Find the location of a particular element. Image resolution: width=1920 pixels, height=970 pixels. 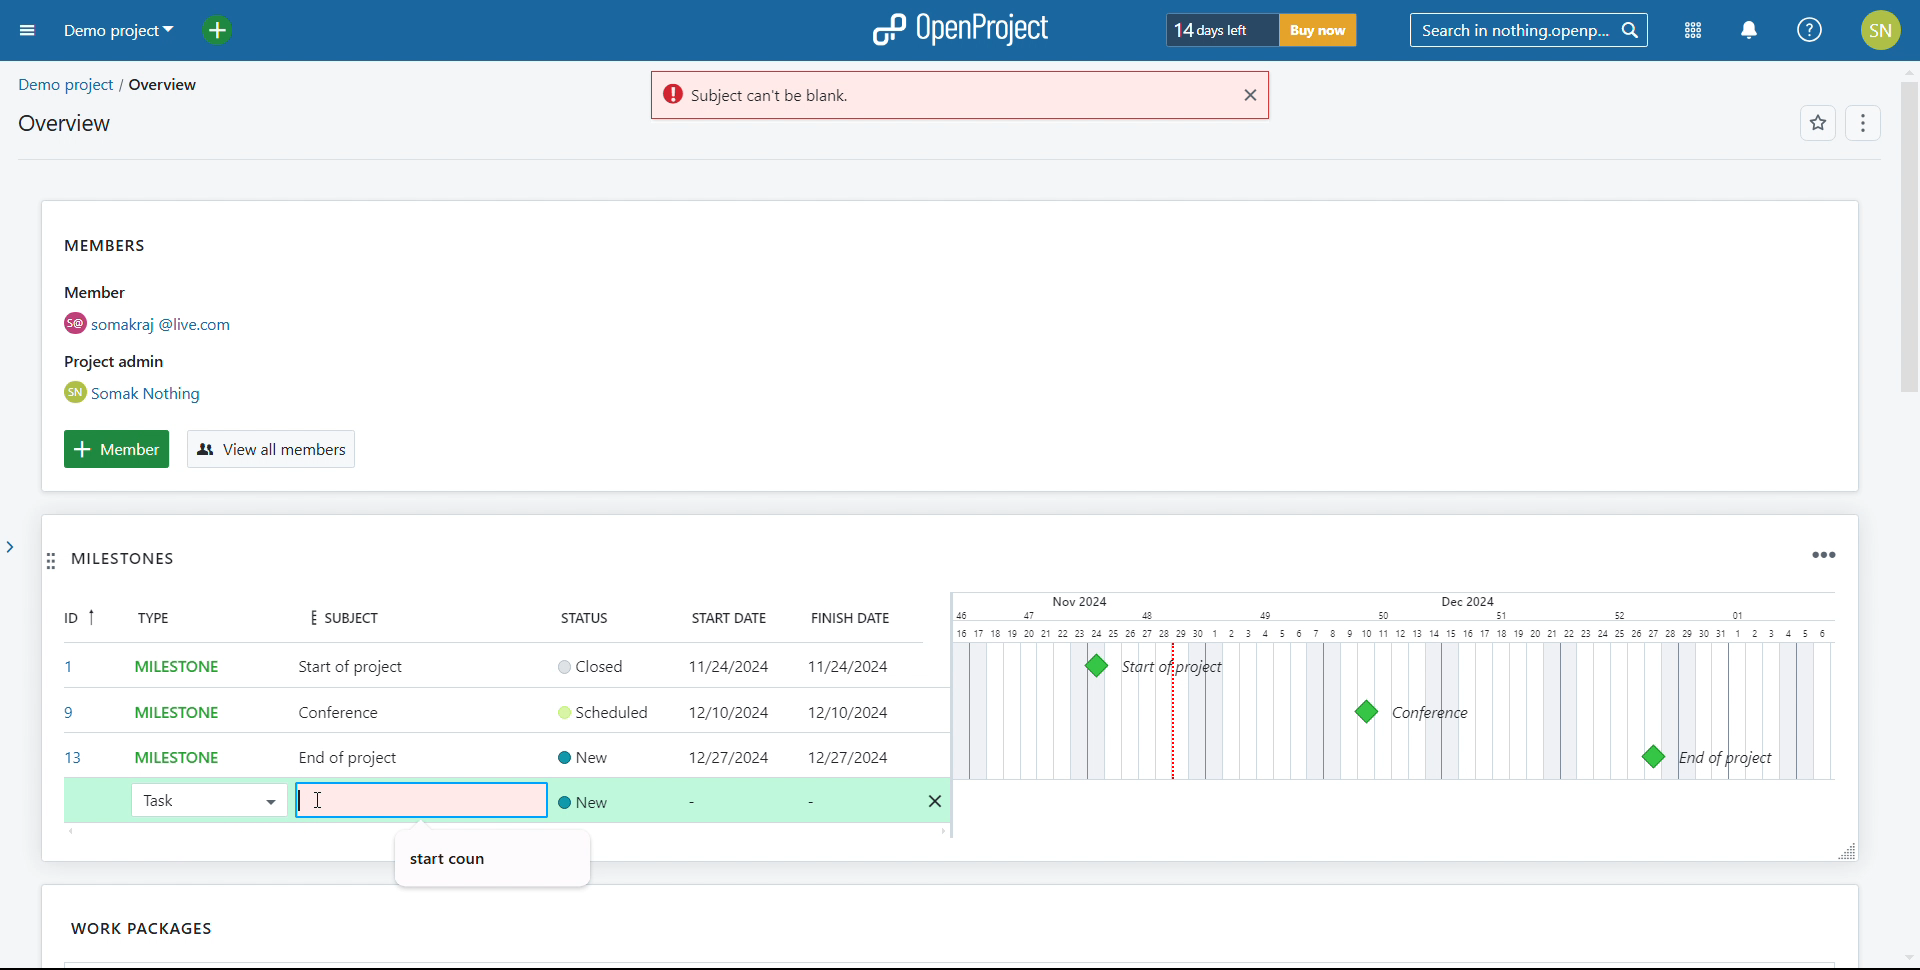

members is located at coordinates (184, 319).